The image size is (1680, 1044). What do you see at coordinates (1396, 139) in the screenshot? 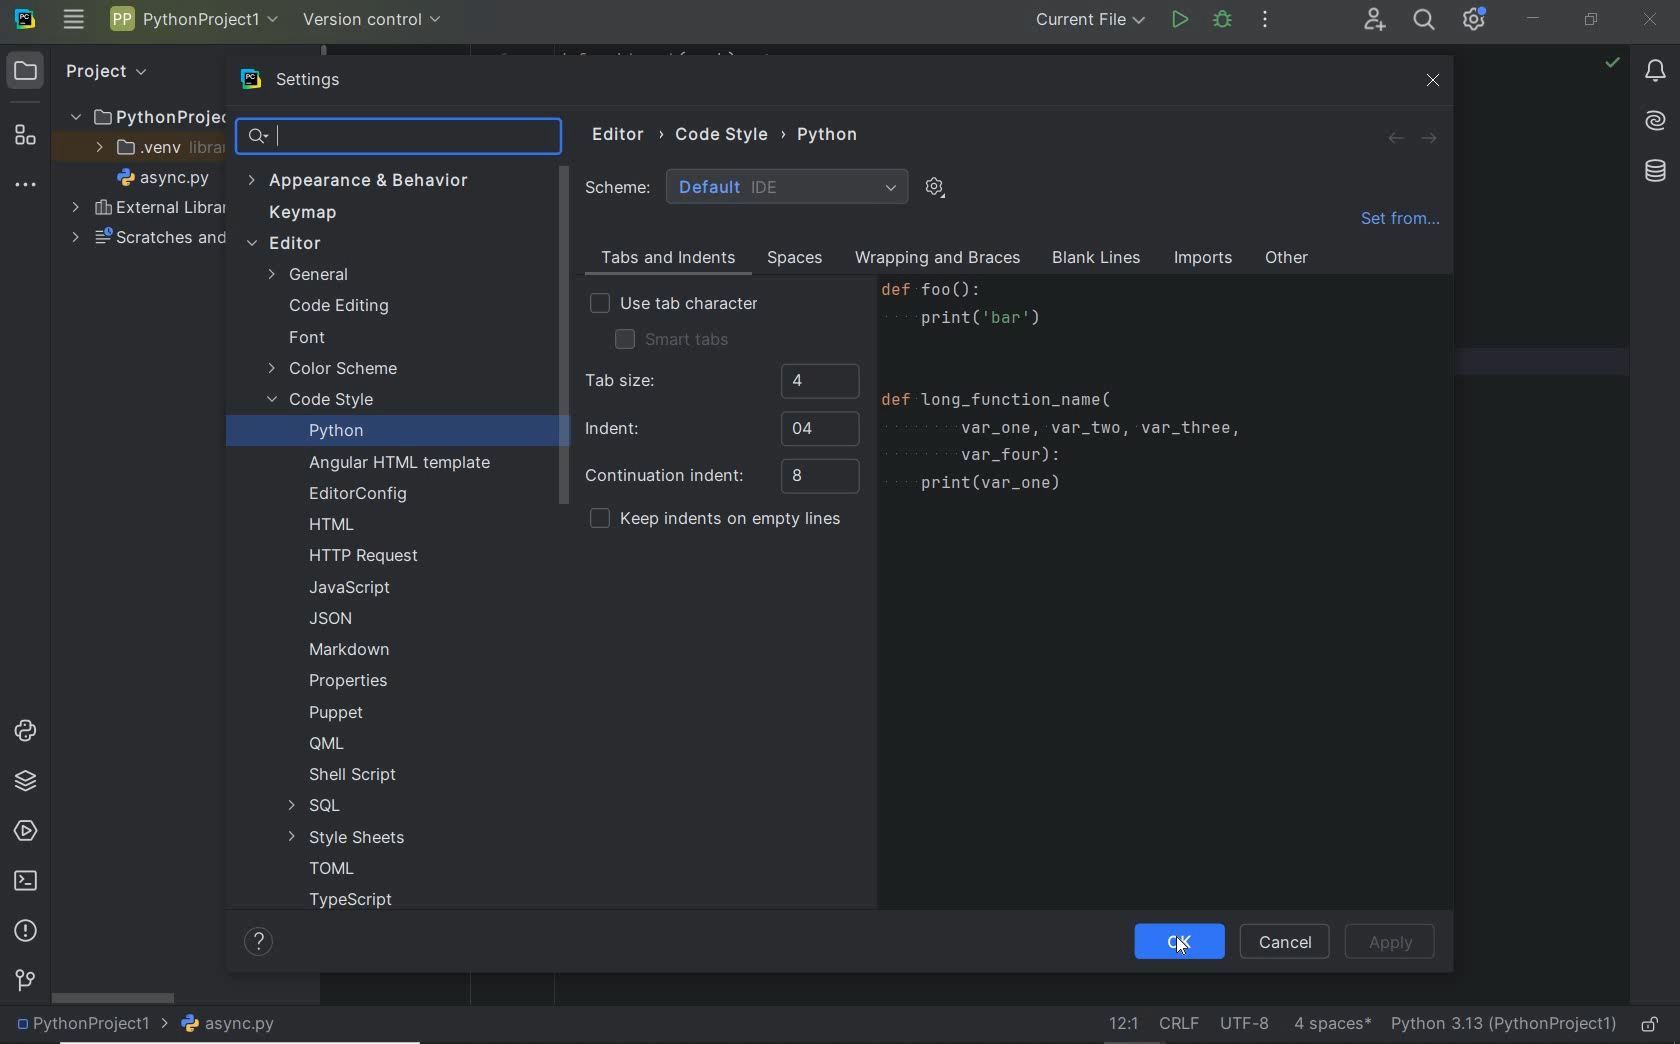
I see `back` at bounding box center [1396, 139].